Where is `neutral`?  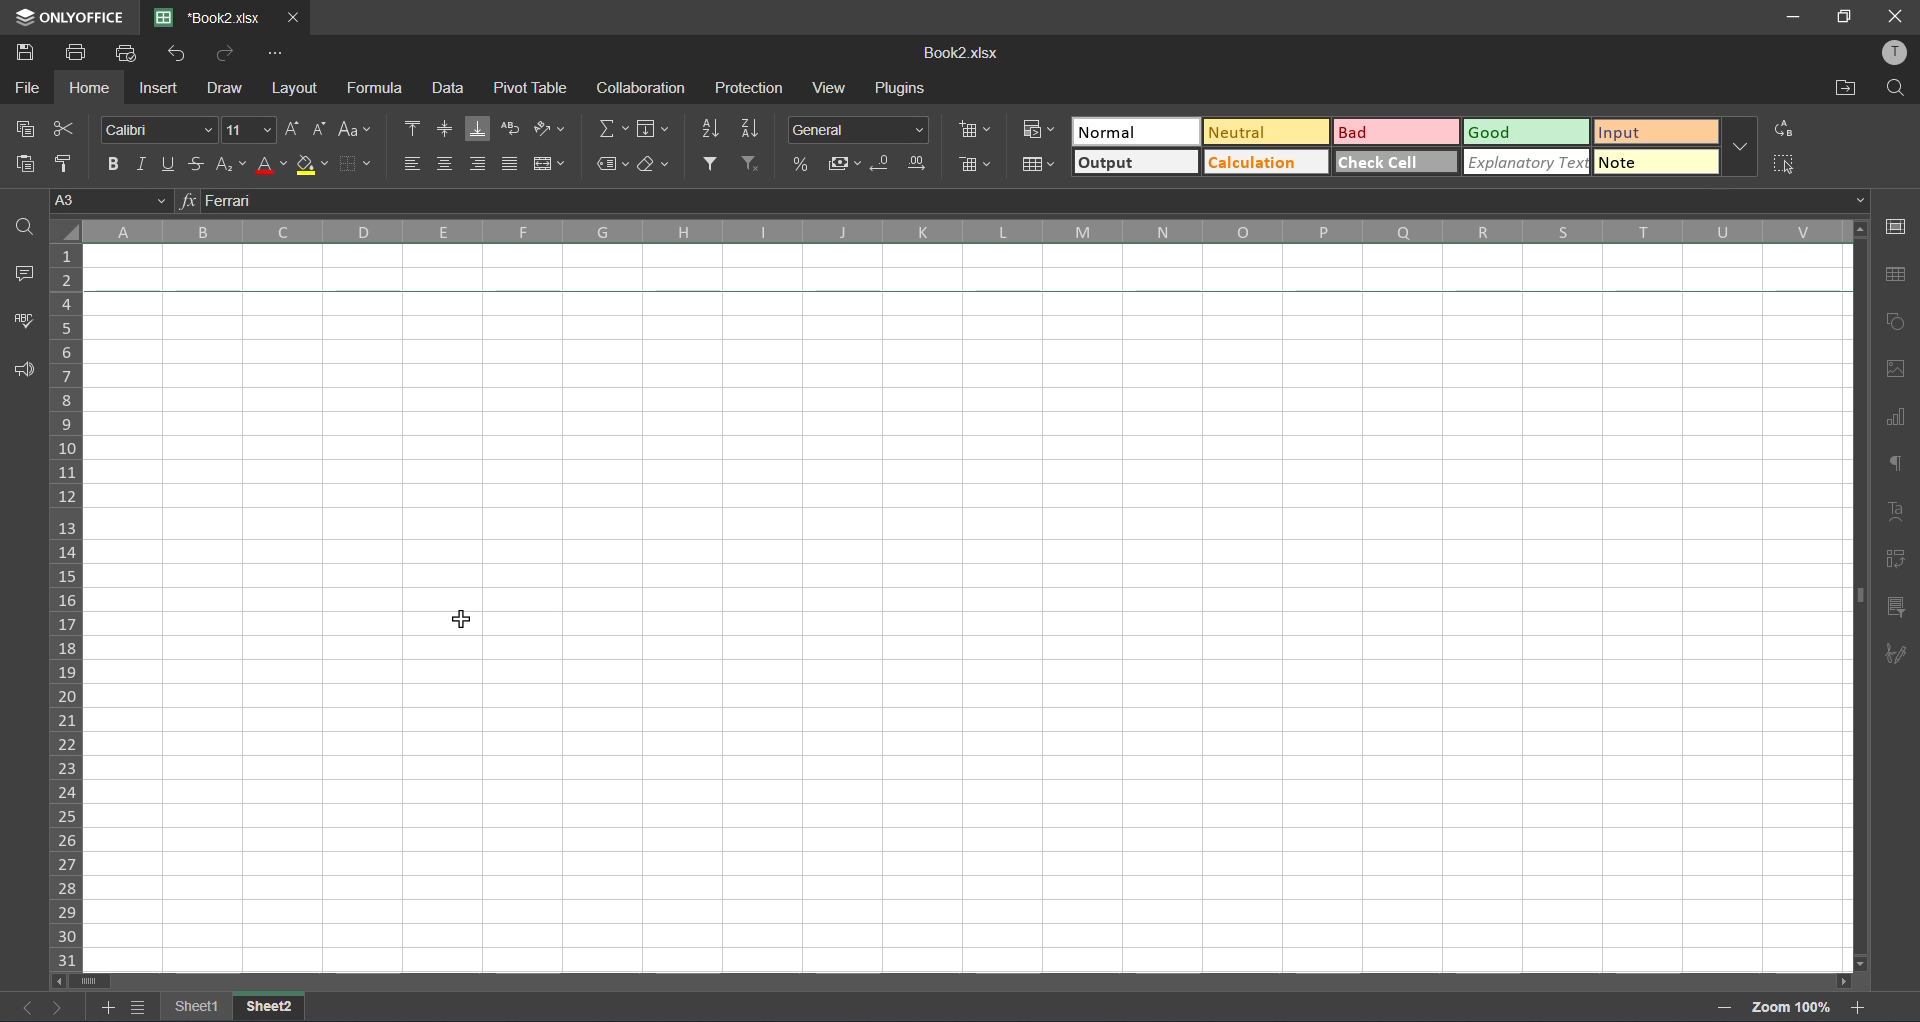
neutral is located at coordinates (1269, 132).